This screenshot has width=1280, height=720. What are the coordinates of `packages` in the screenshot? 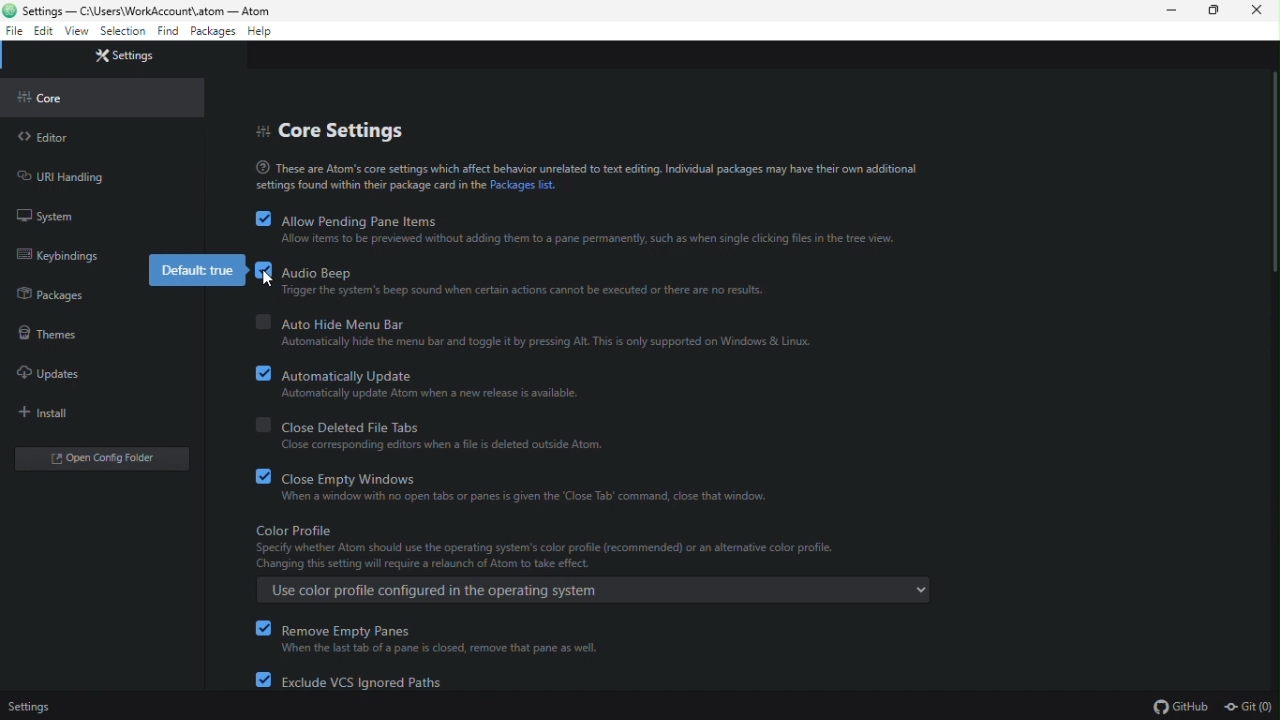 It's located at (212, 32).